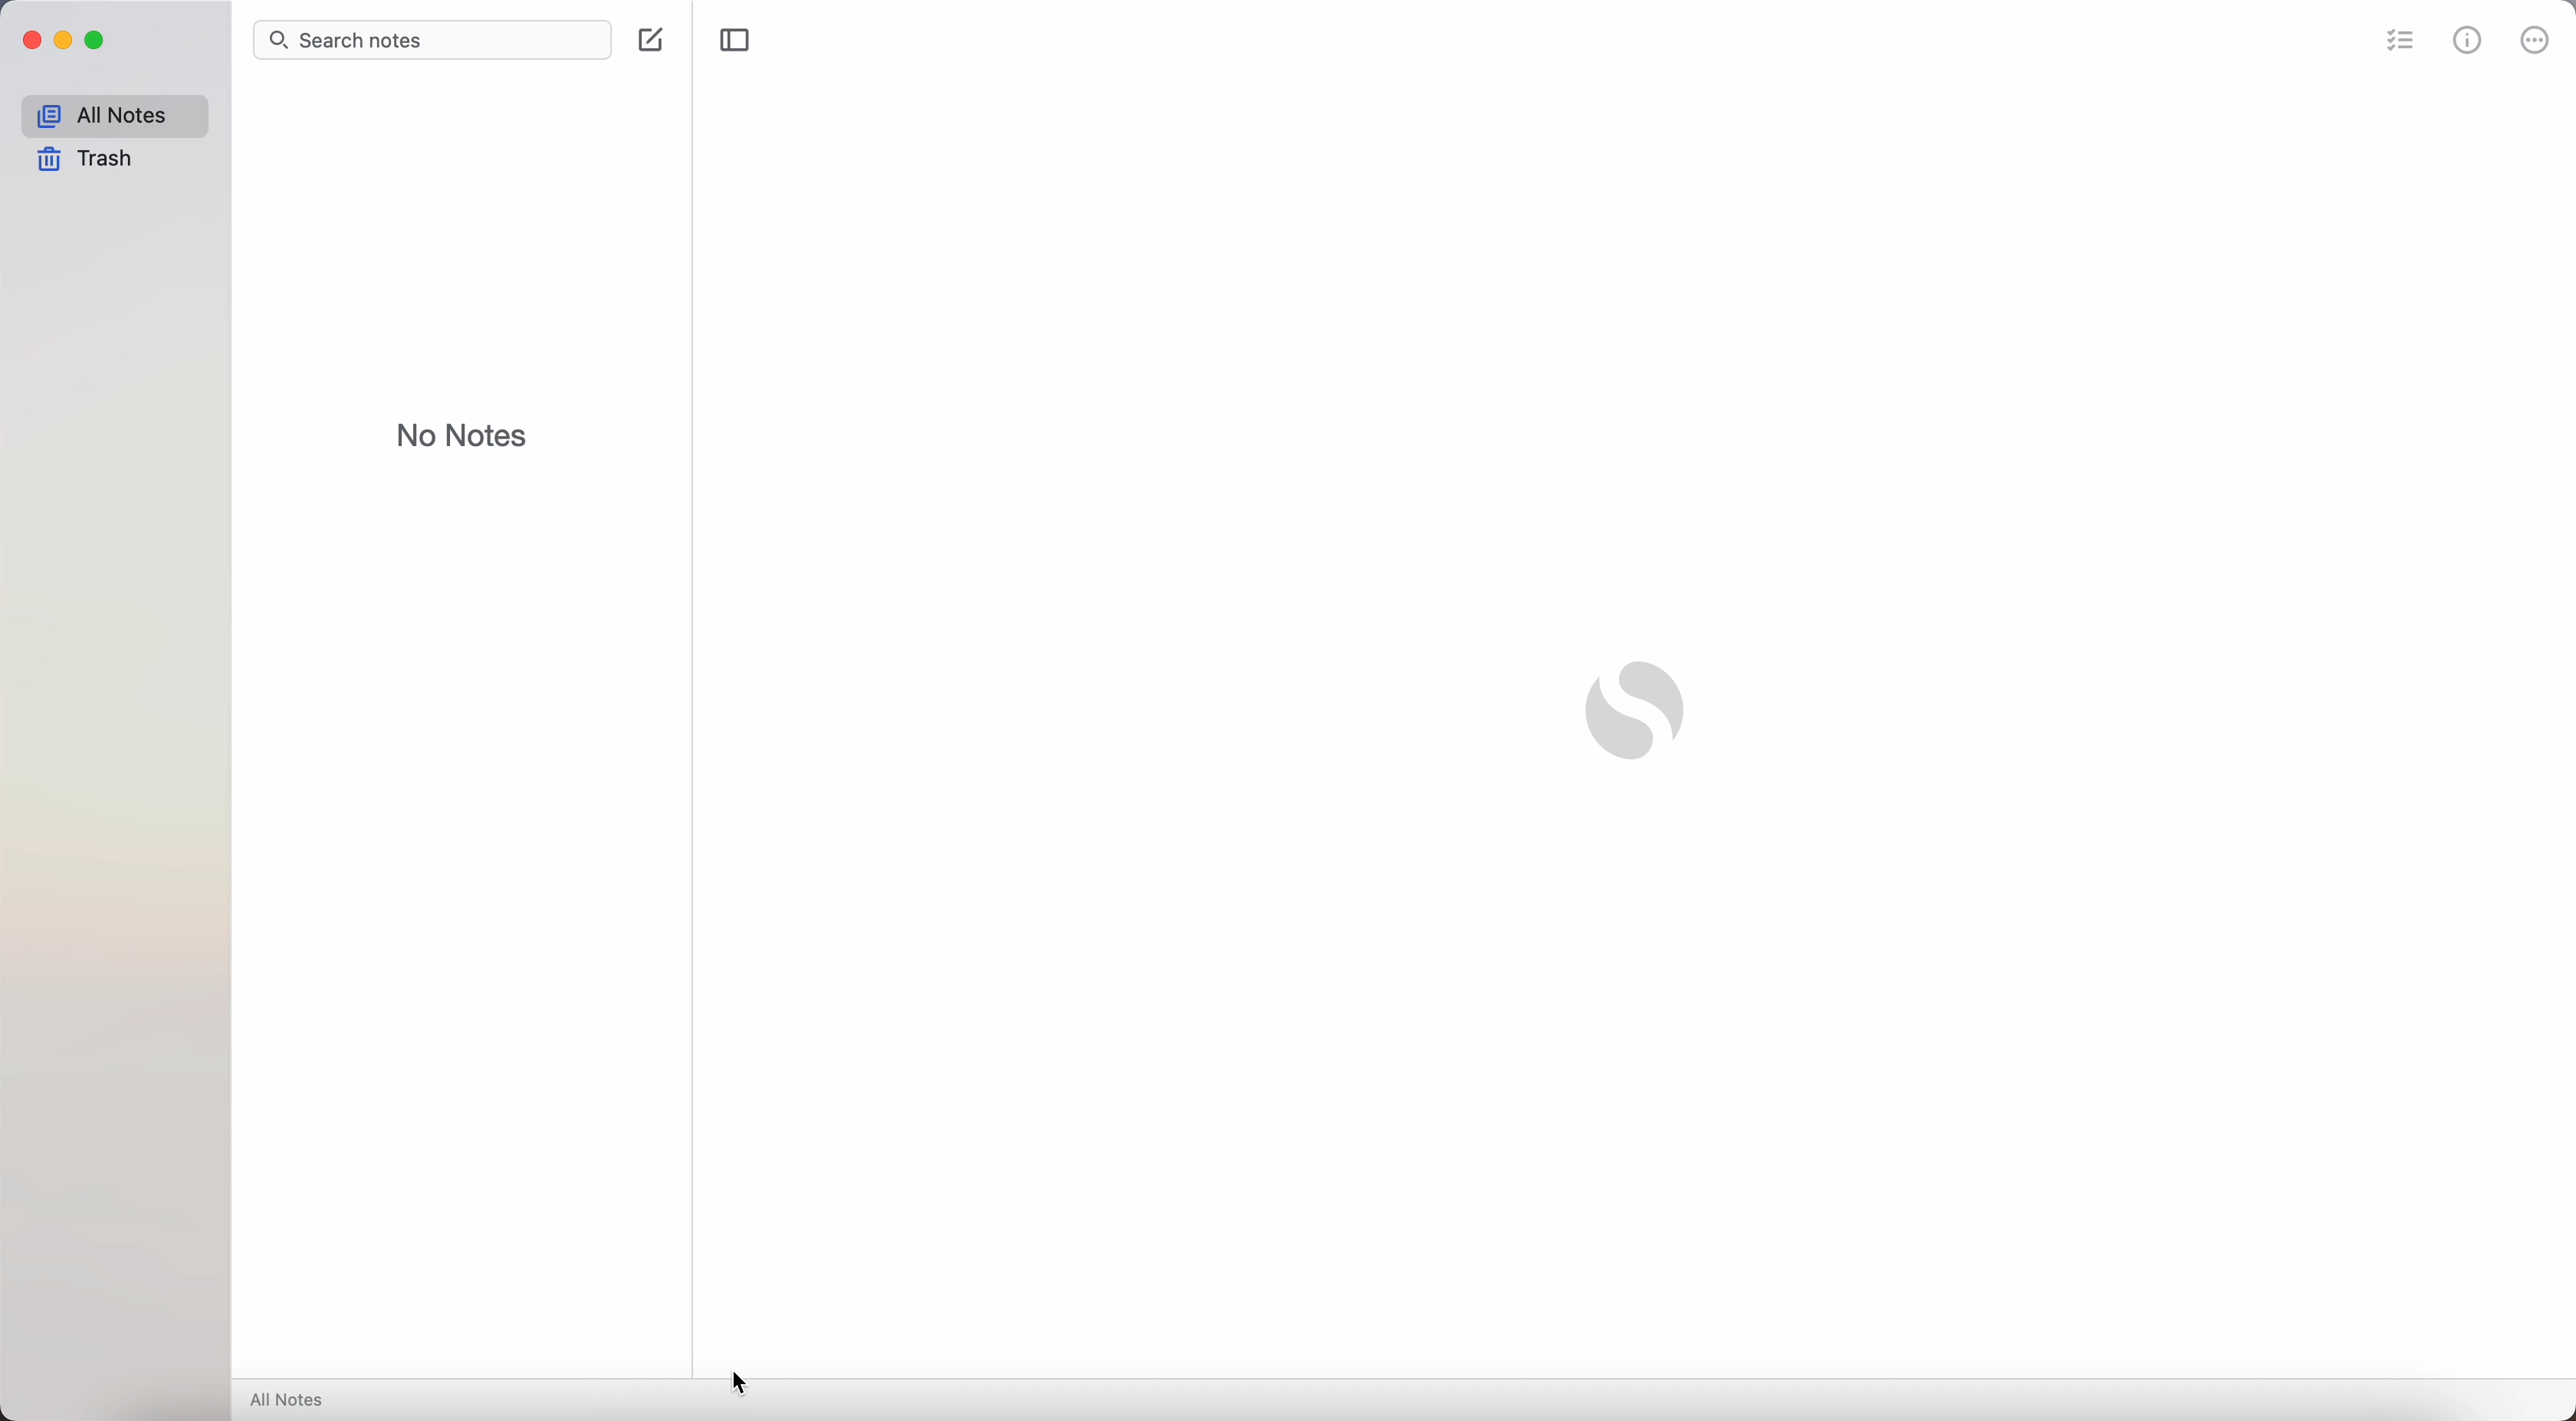 The height and width of the screenshot is (1421, 2576). I want to click on all notes, so click(116, 113).